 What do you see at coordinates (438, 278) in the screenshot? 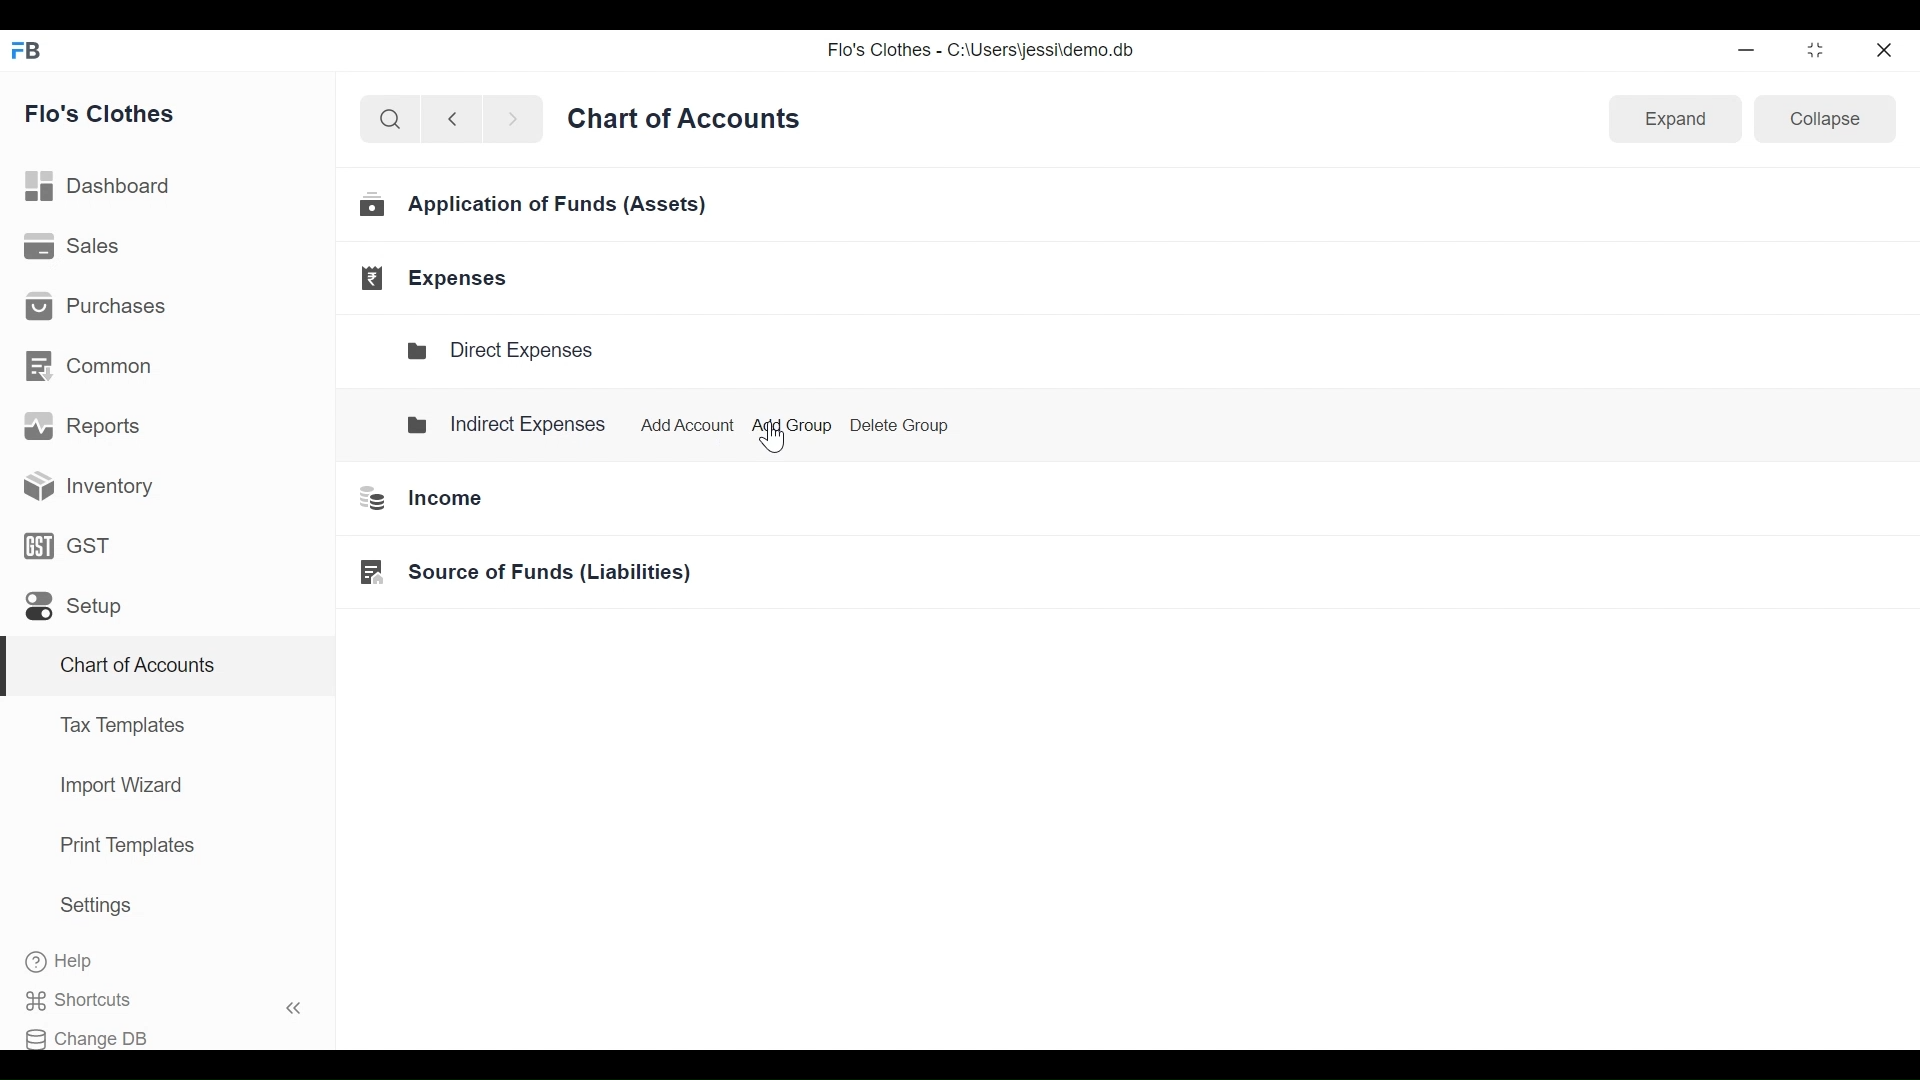
I see `Expenses` at bounding box center [438, 278].